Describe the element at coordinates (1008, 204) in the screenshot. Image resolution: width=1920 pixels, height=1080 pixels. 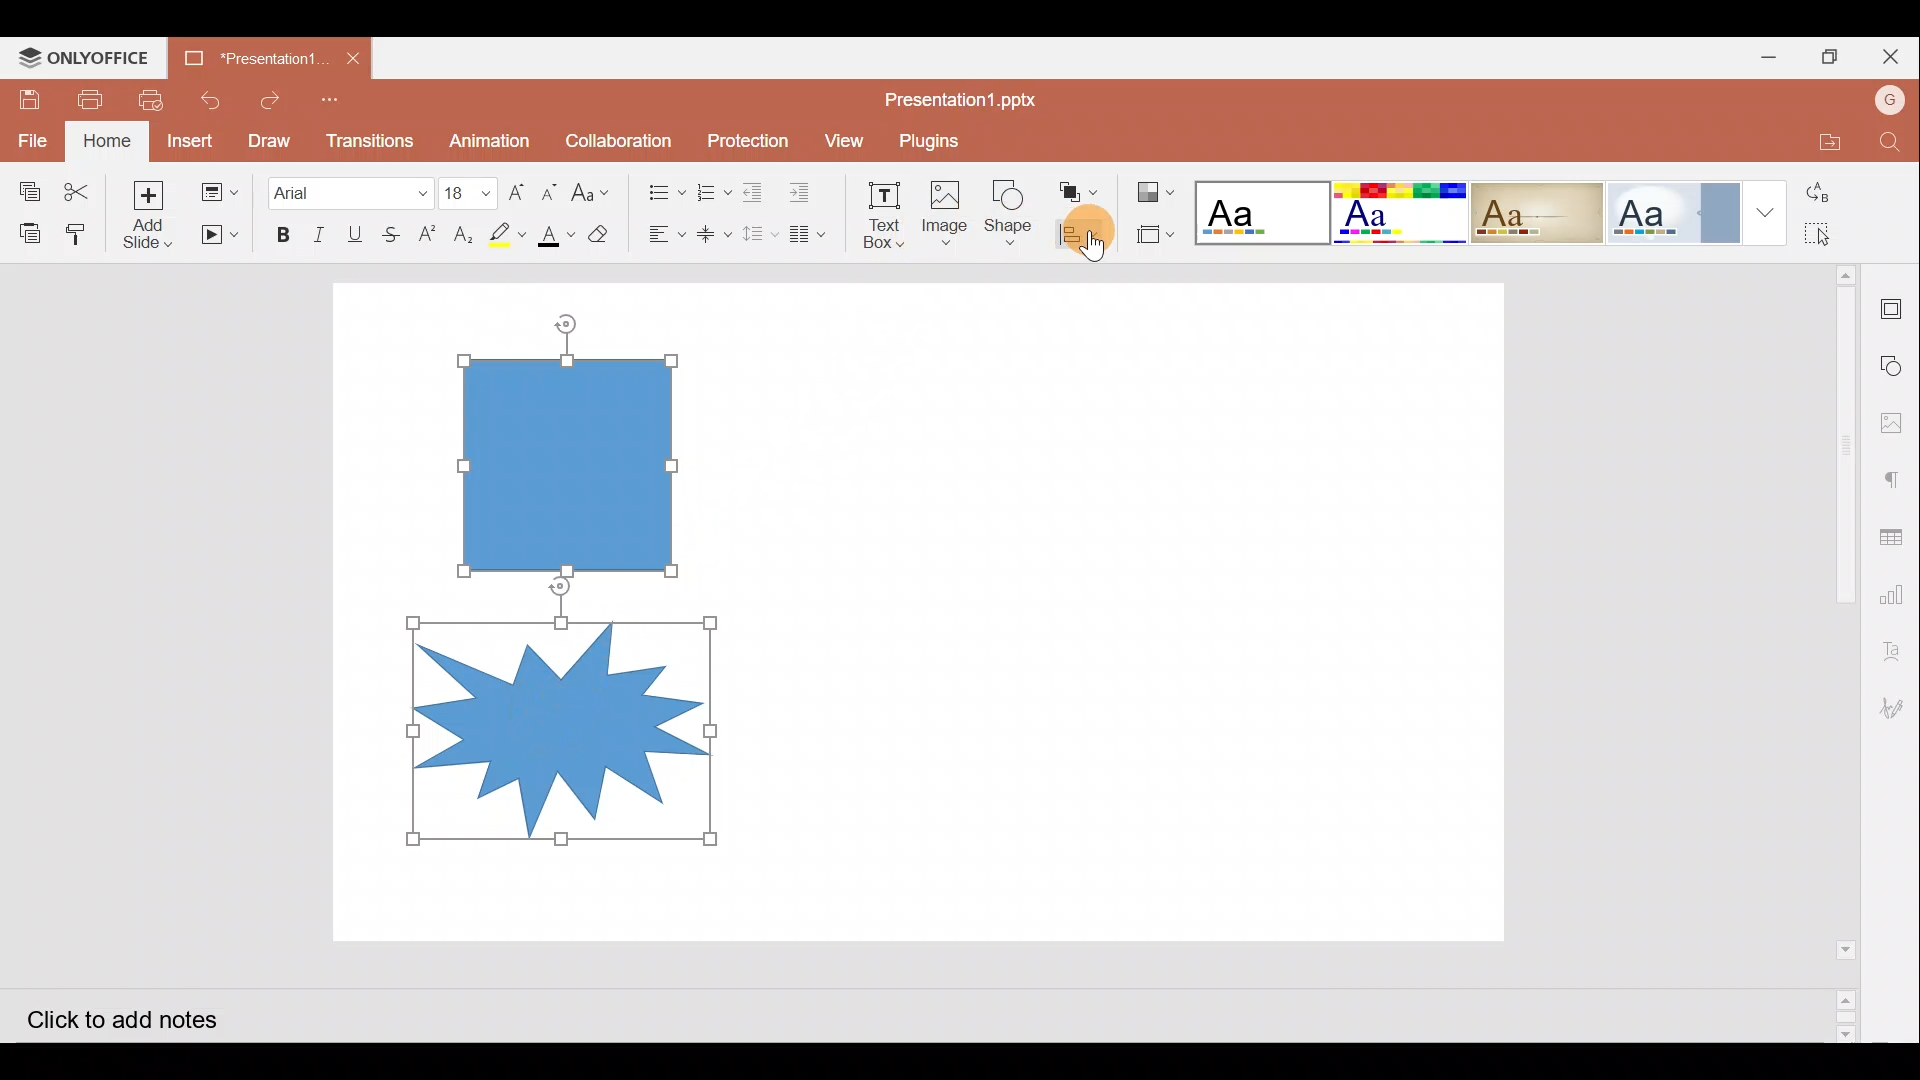
I see `Insert shape` at that location.